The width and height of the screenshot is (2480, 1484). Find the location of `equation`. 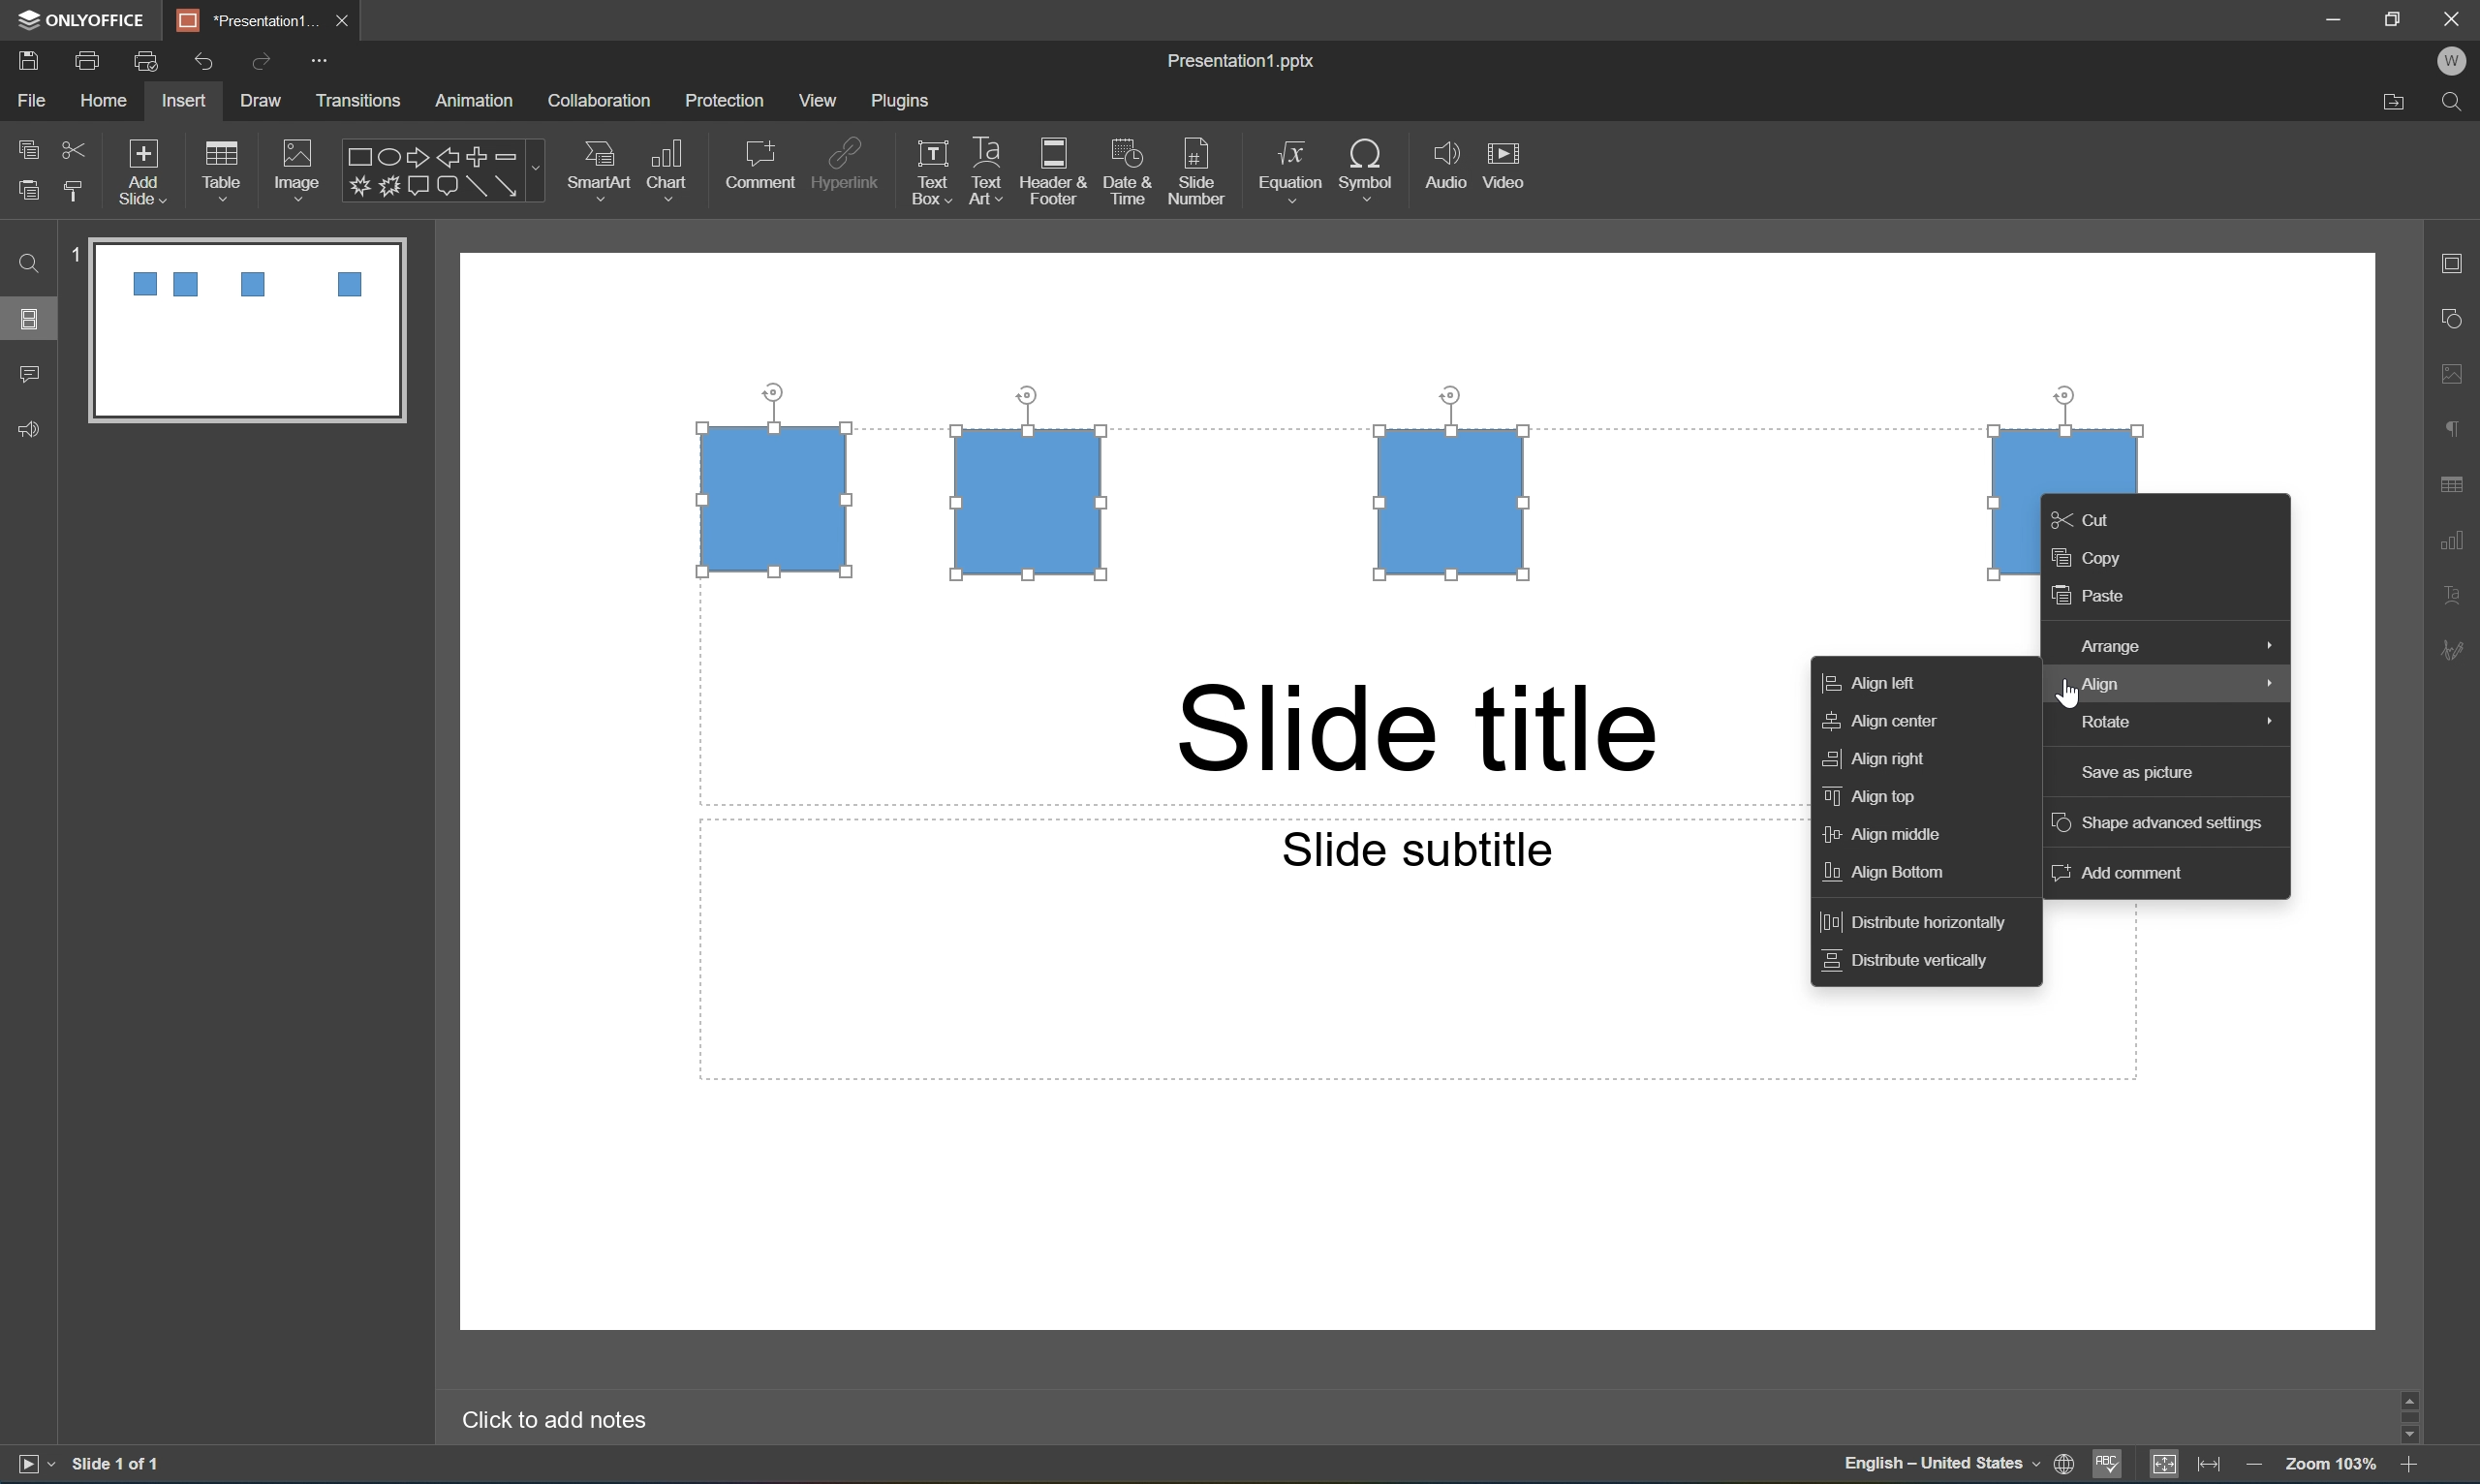

equation is located at coordinates (1288, 167).